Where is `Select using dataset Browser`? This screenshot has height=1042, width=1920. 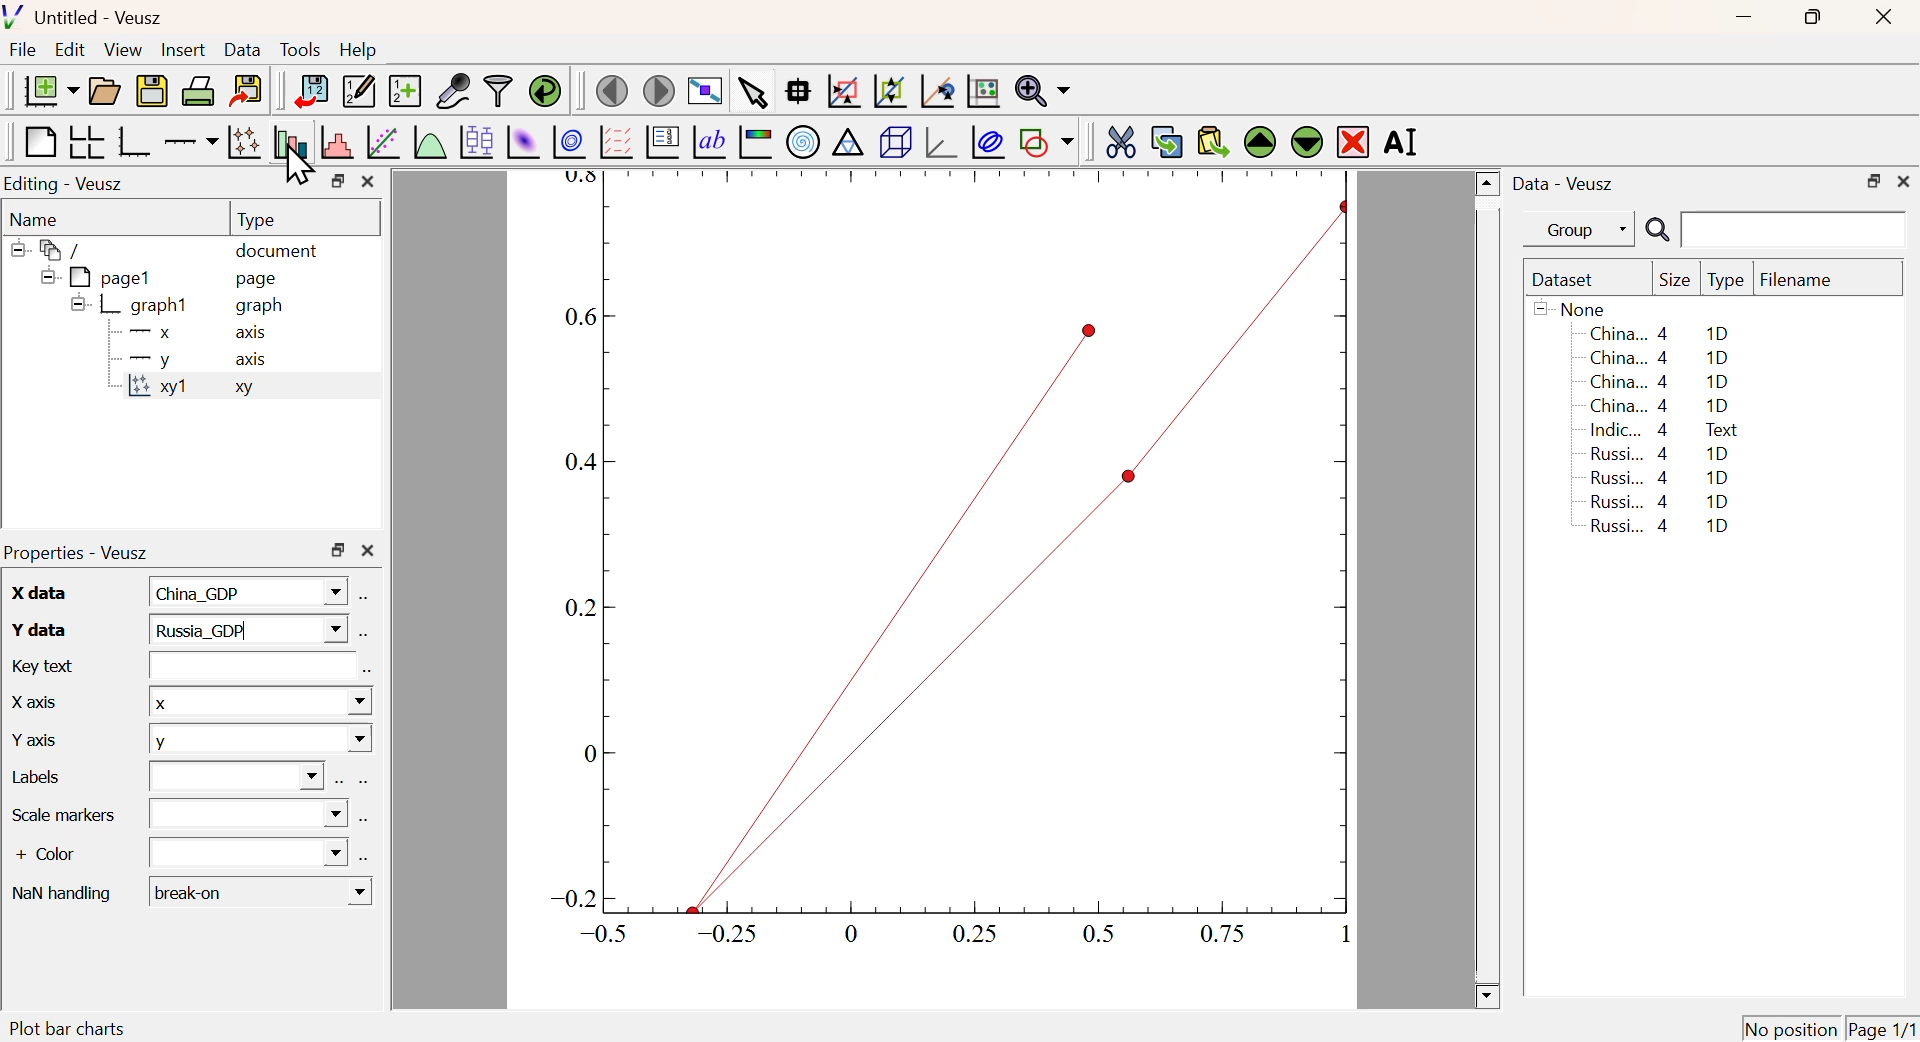 Select using dataset Browser is located at coordinates (362, 783).